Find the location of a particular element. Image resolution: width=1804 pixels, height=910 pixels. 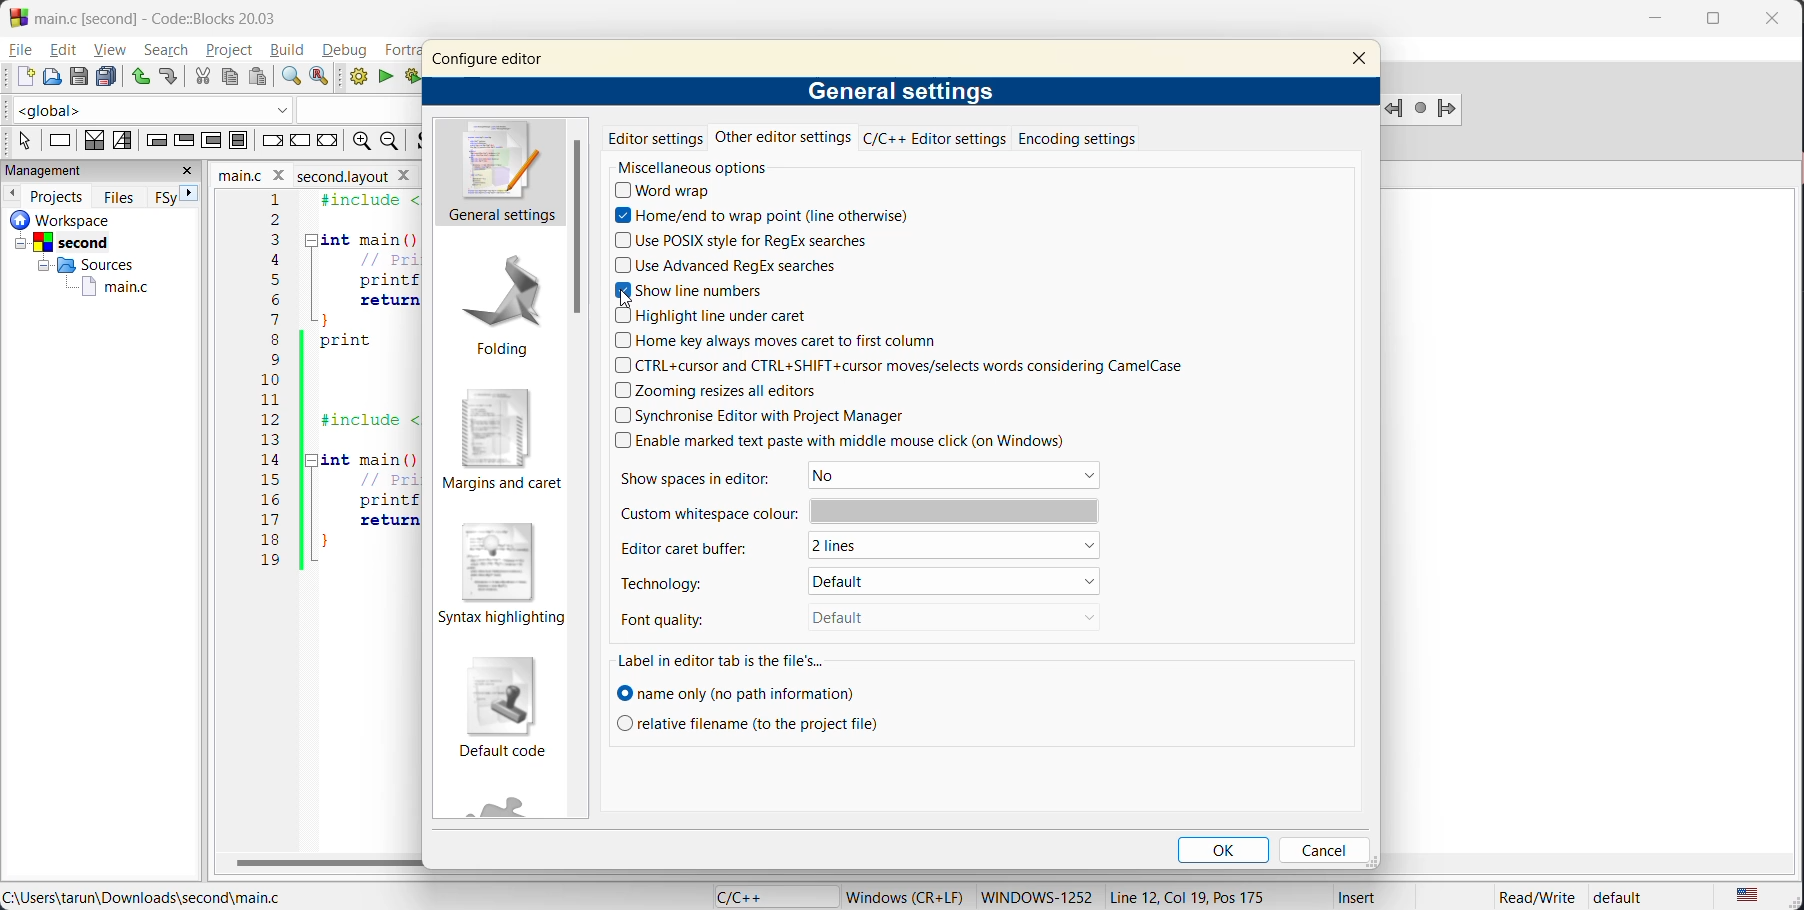

counting loop is located at coordinates (211, 142).